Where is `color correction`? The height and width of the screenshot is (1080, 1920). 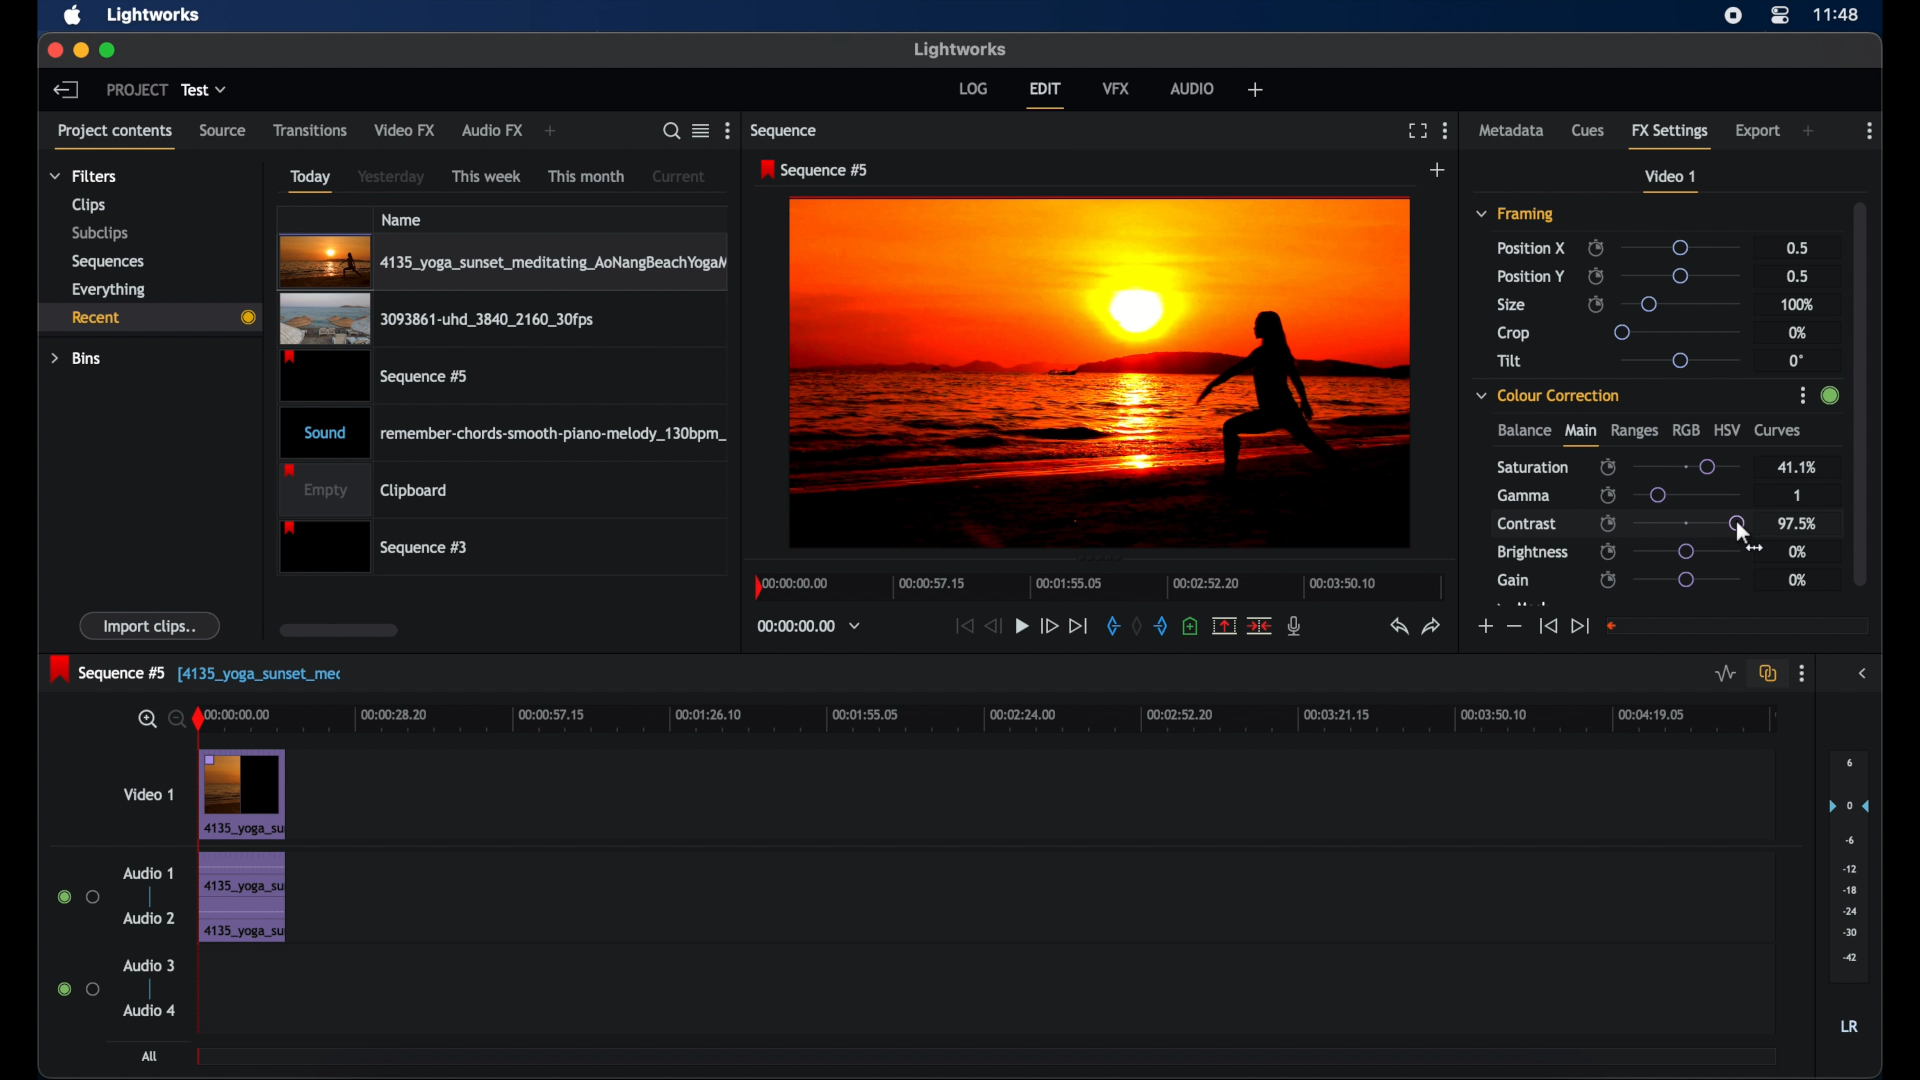
color correction is located at coordinates (1549, 394).